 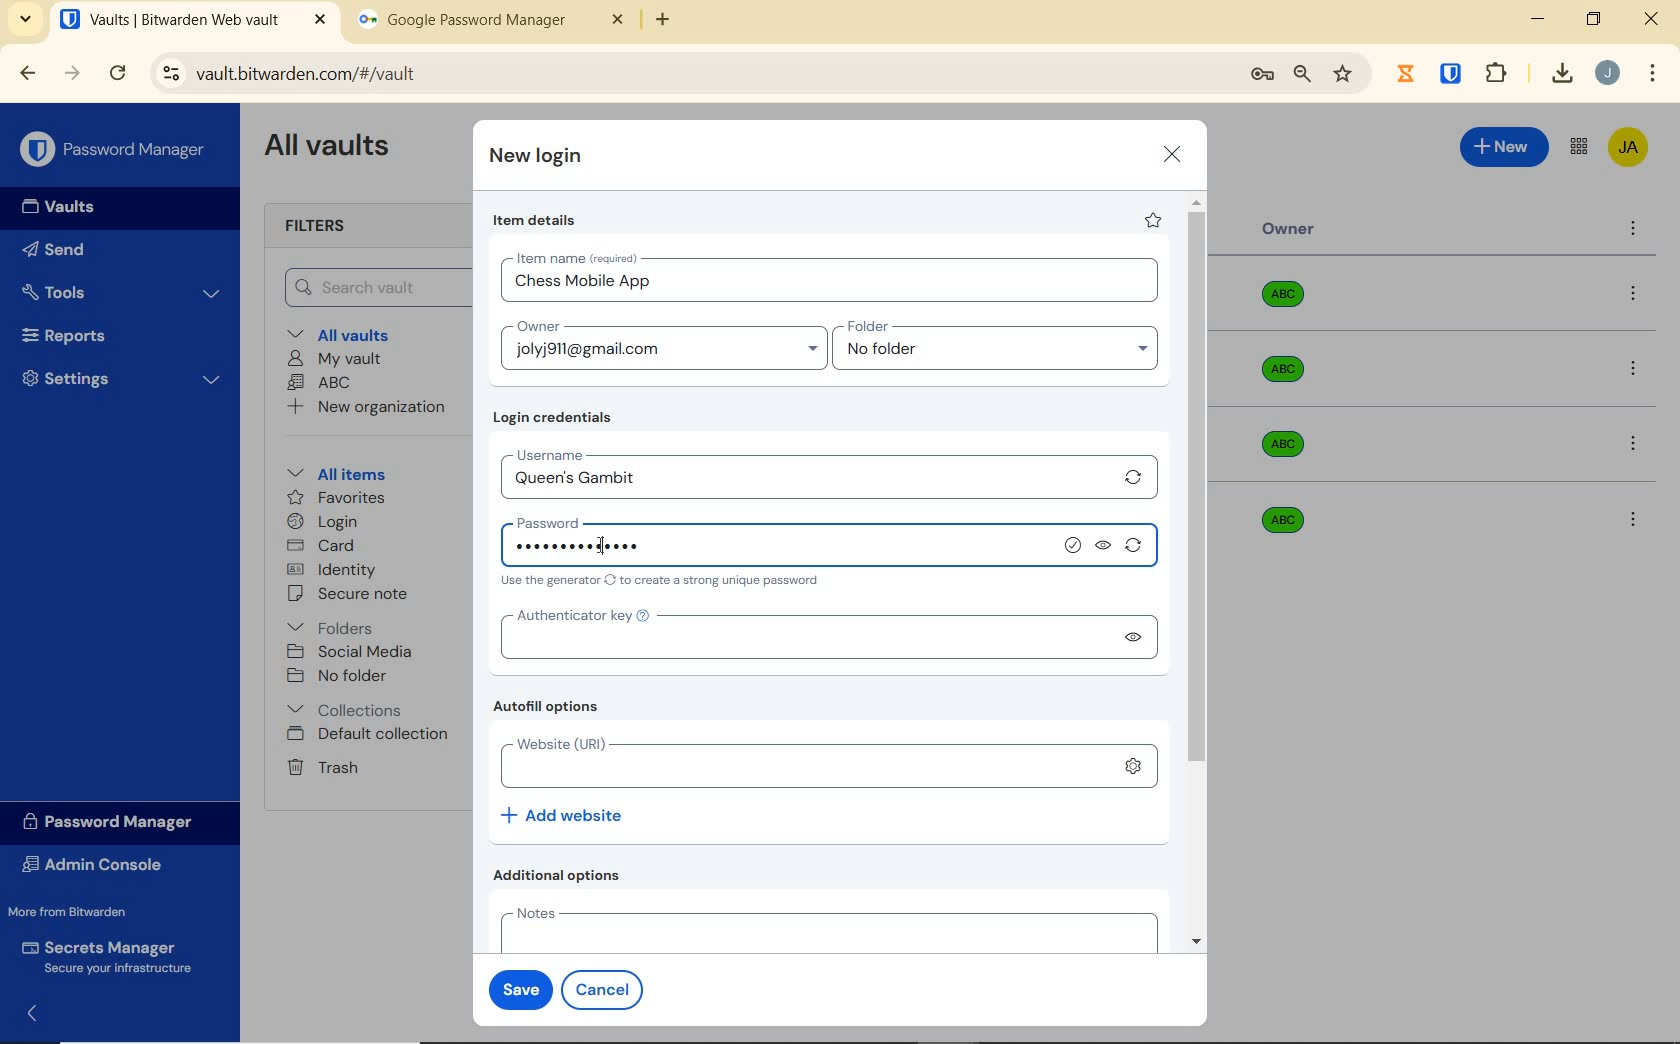 I want to click on download, so click(x=1561, y=73).